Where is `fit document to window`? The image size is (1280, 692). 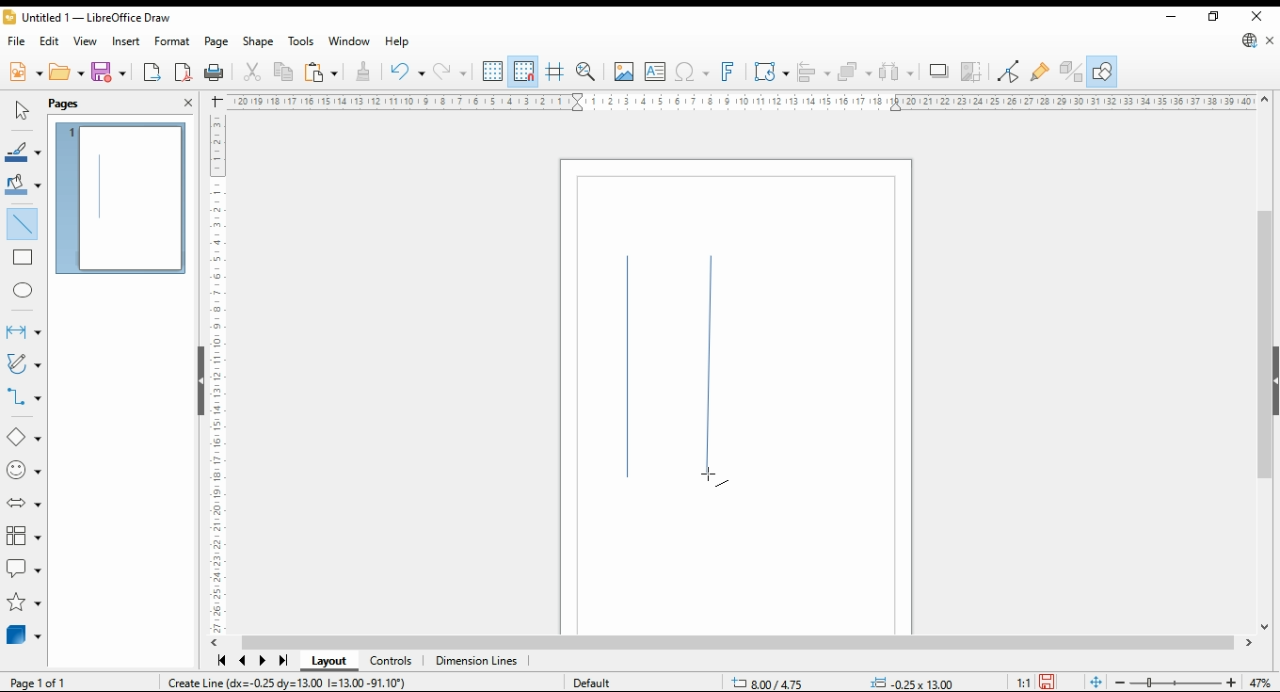
fit document to window is located at coordinates (1094, 682).